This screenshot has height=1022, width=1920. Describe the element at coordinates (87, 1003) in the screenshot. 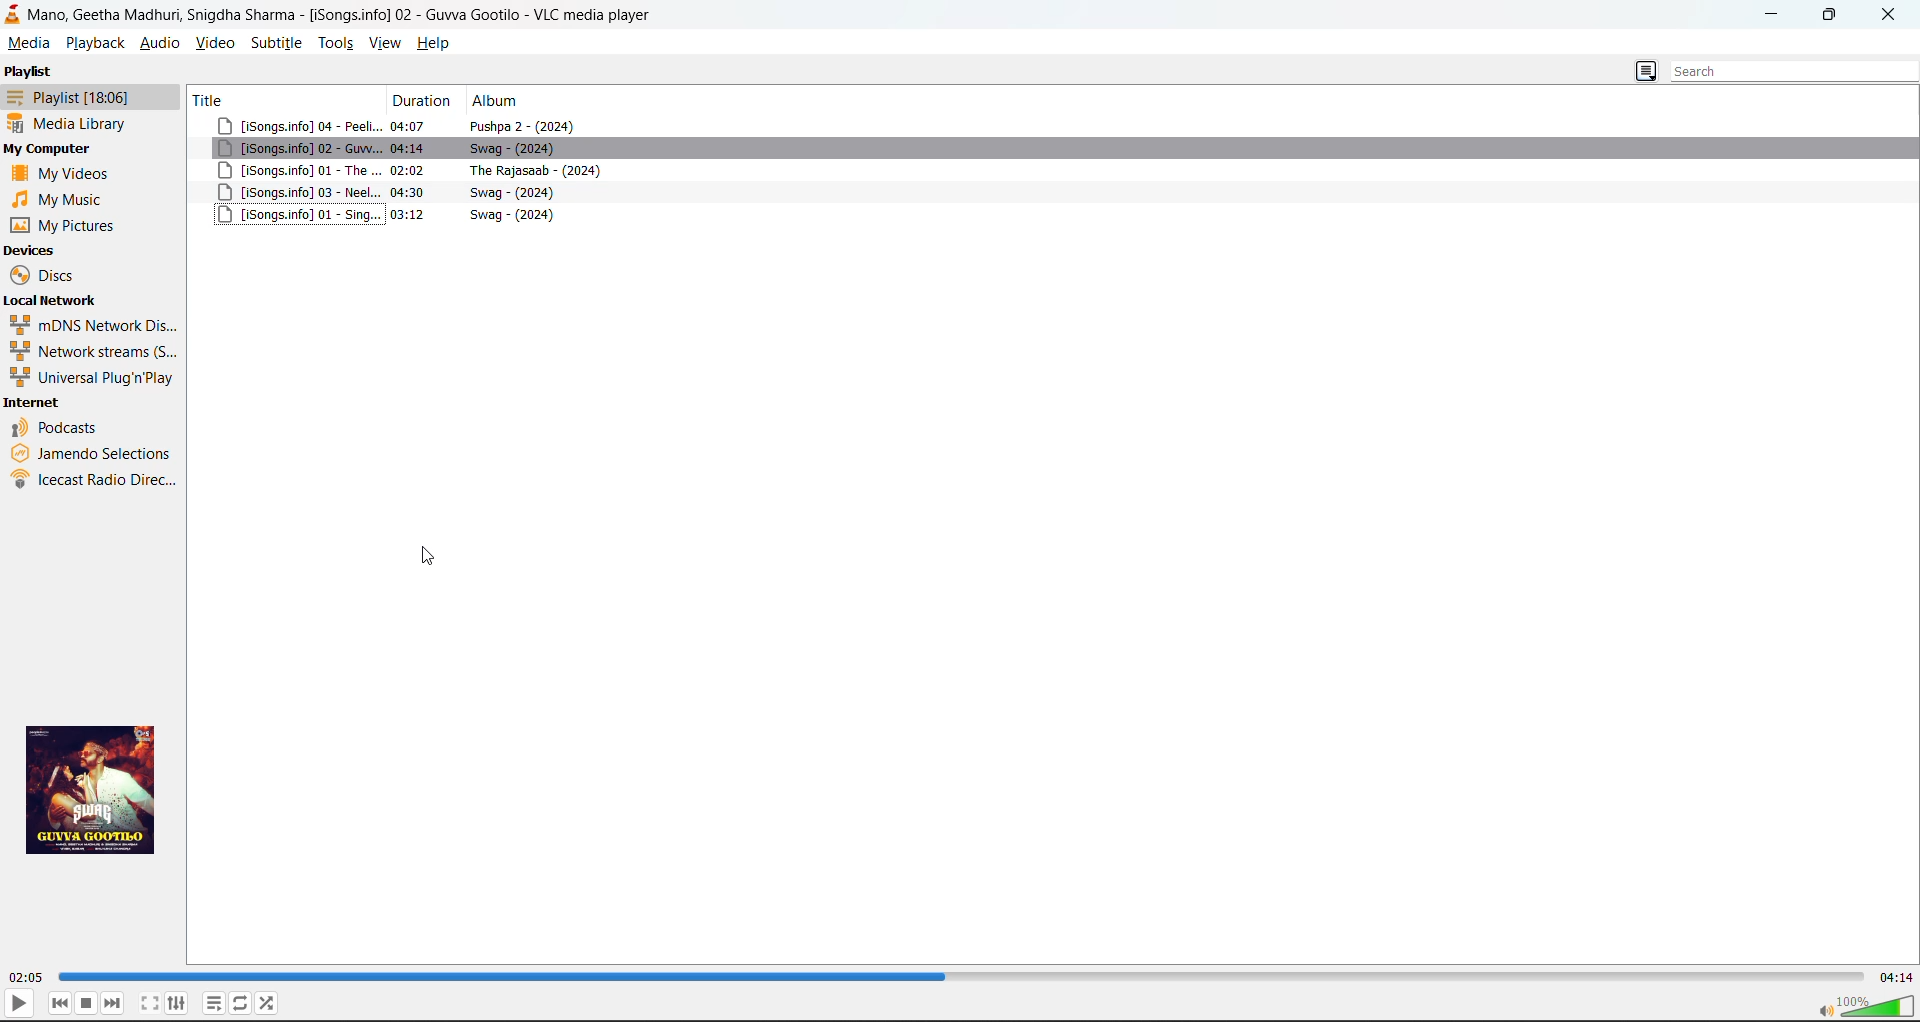

I see `stop` at that location.